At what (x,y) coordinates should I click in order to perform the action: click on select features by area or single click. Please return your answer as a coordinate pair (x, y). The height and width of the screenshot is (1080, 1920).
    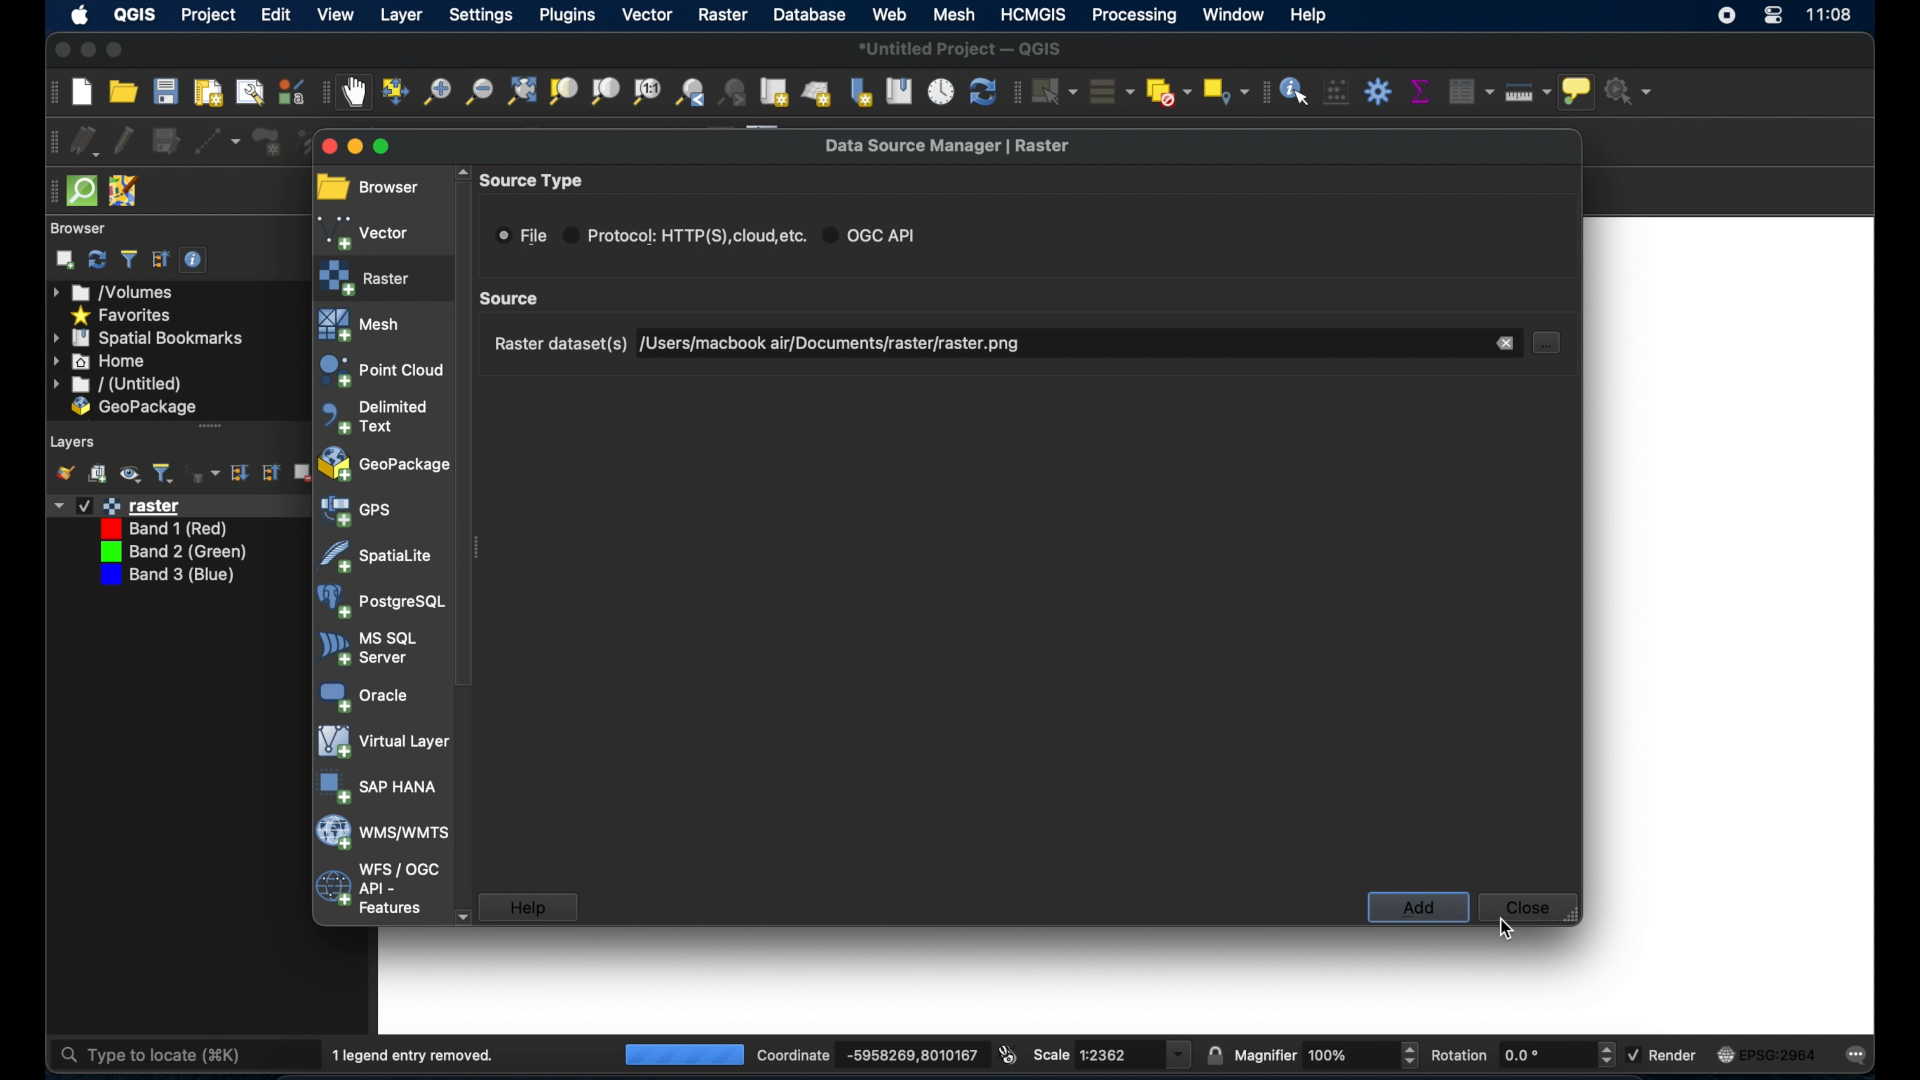
    Looking at the image, I should click on (1053, 90).